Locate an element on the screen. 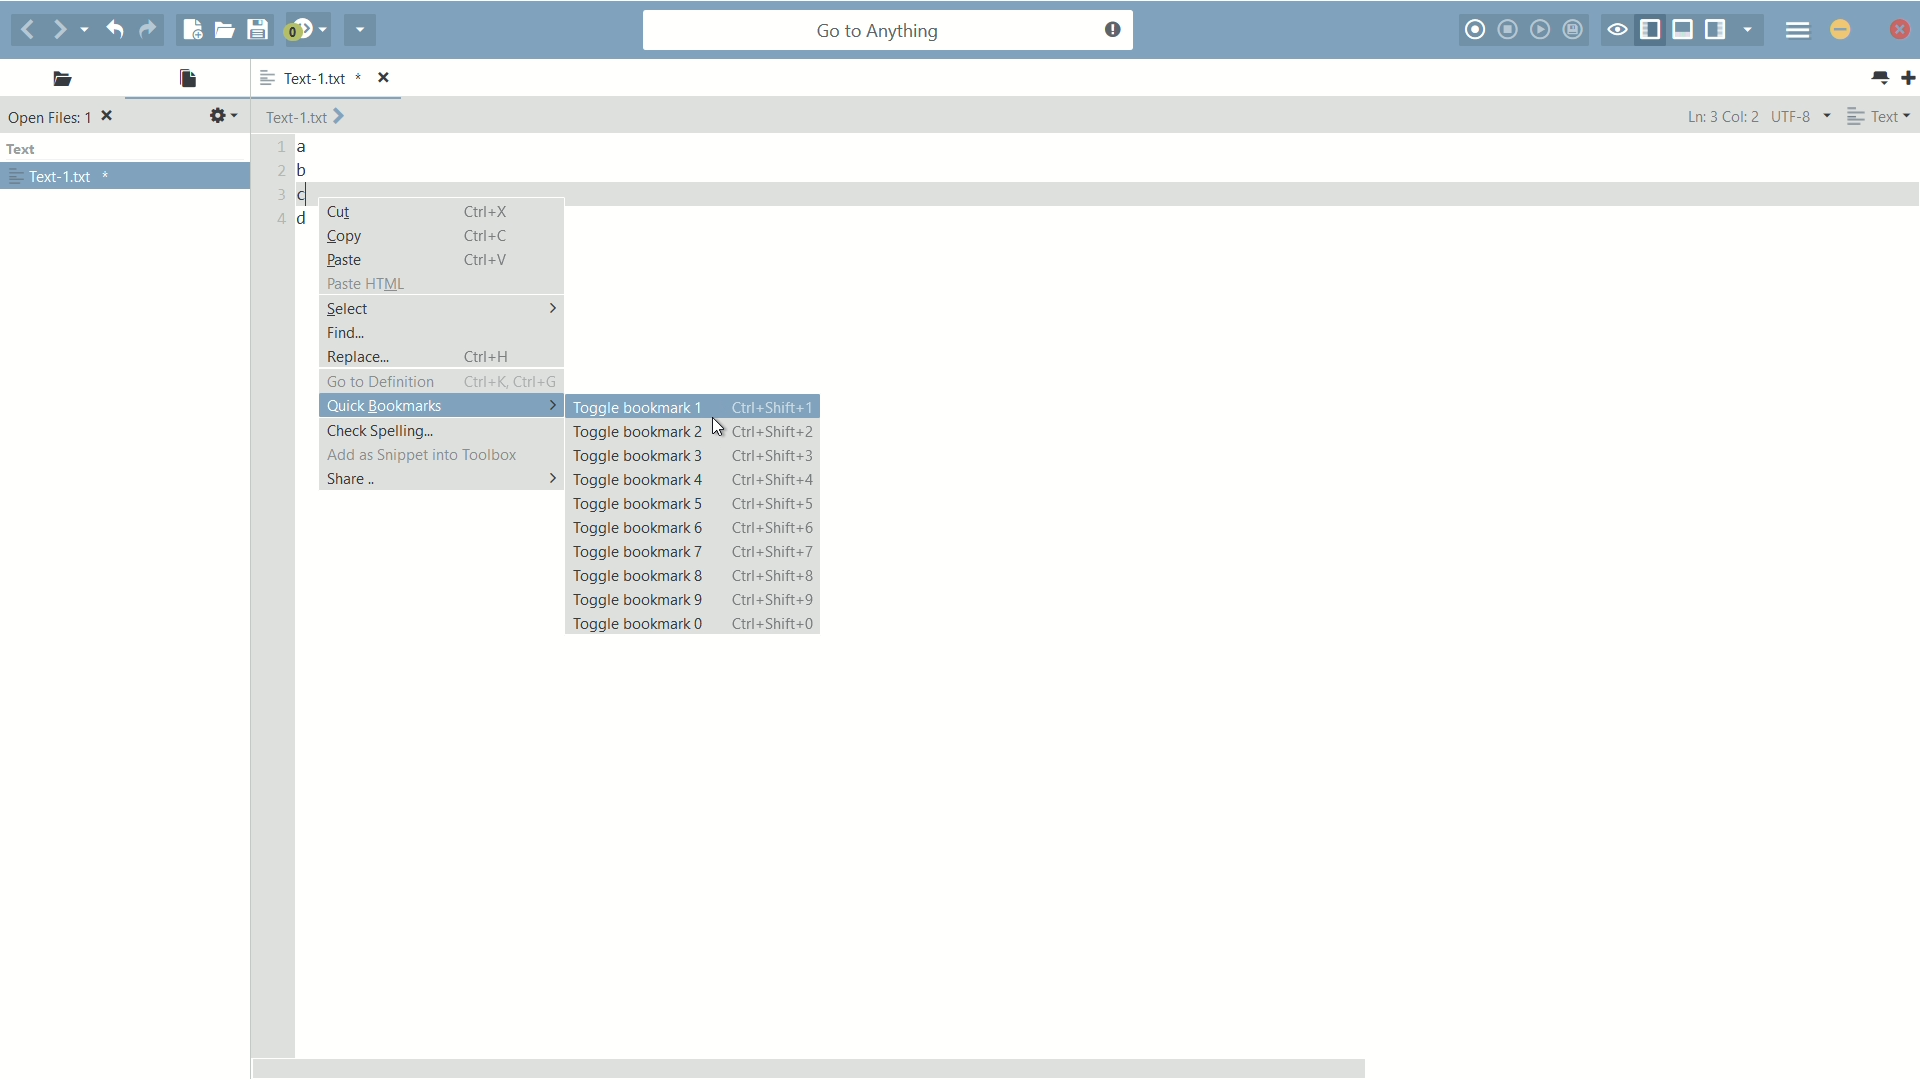 Image resolution: width=1920 pixels, height=1080 pixels. go to anything is located at coordinates (891, 31).